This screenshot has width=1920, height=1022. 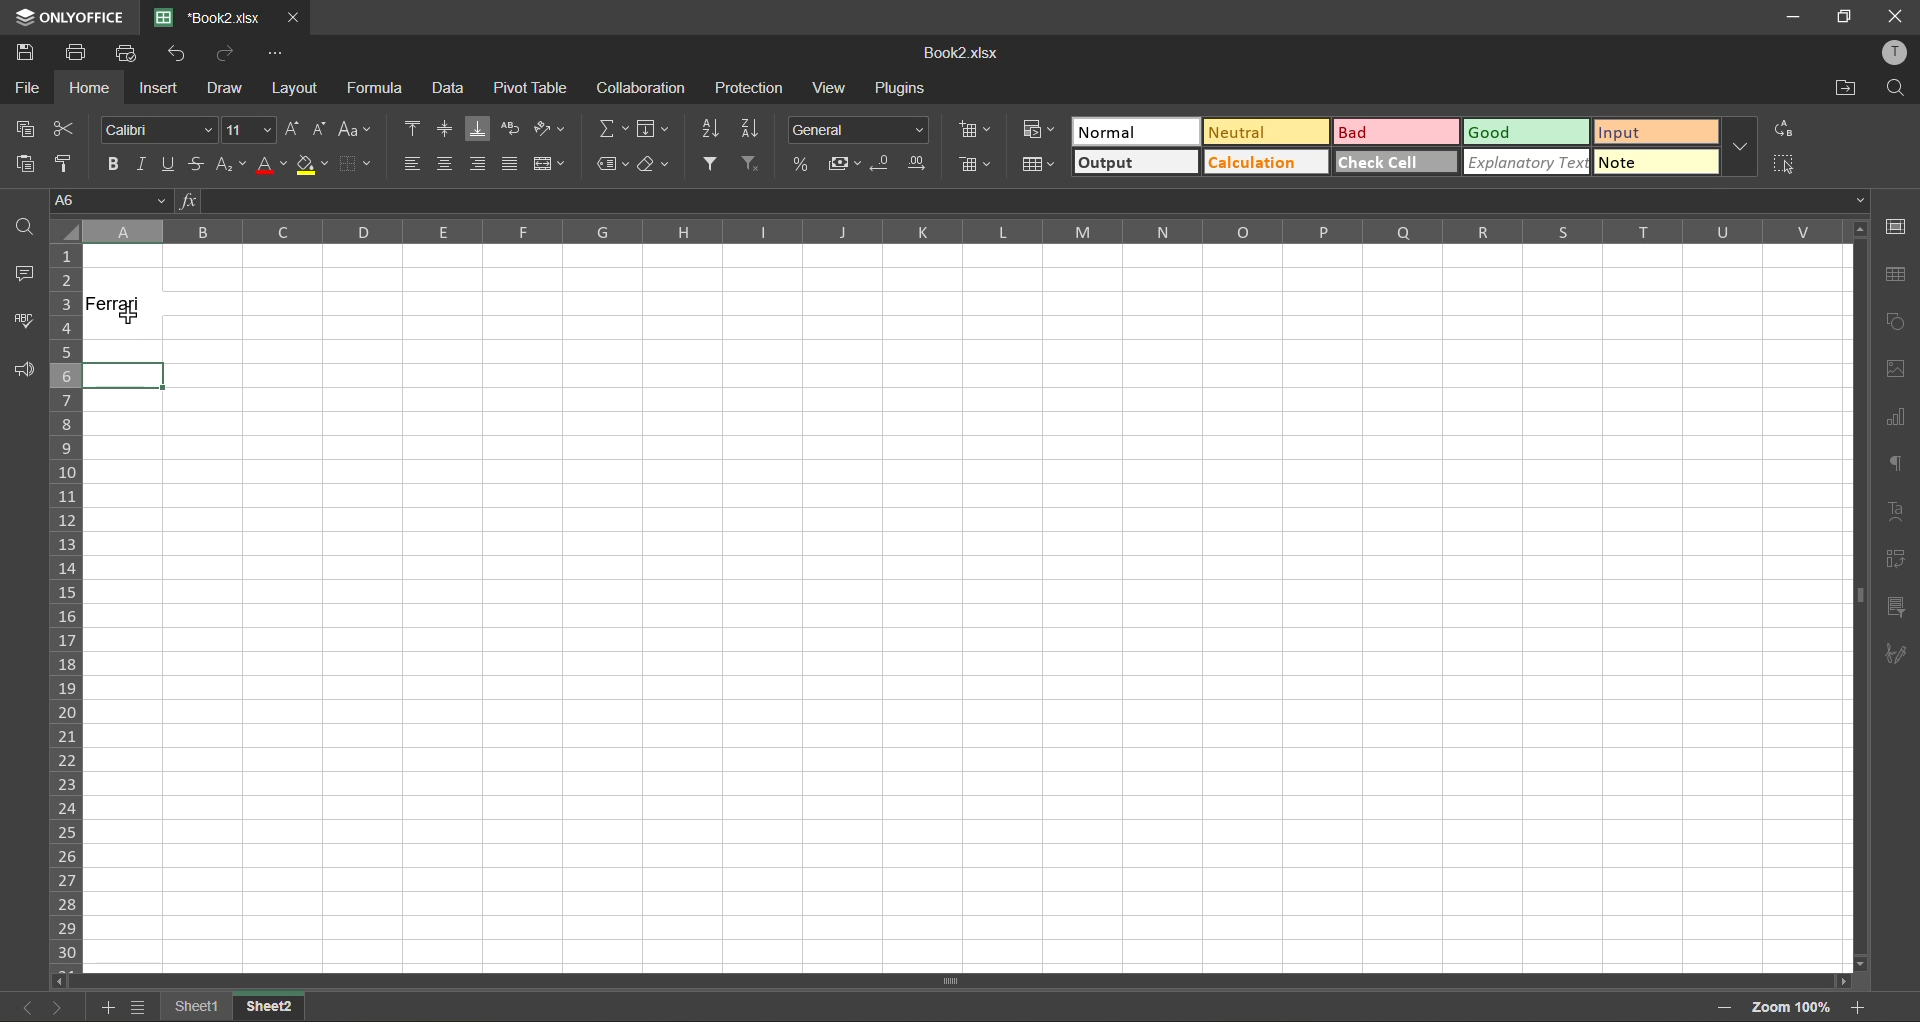 I want to click on align top, so click(x=413, y=128).